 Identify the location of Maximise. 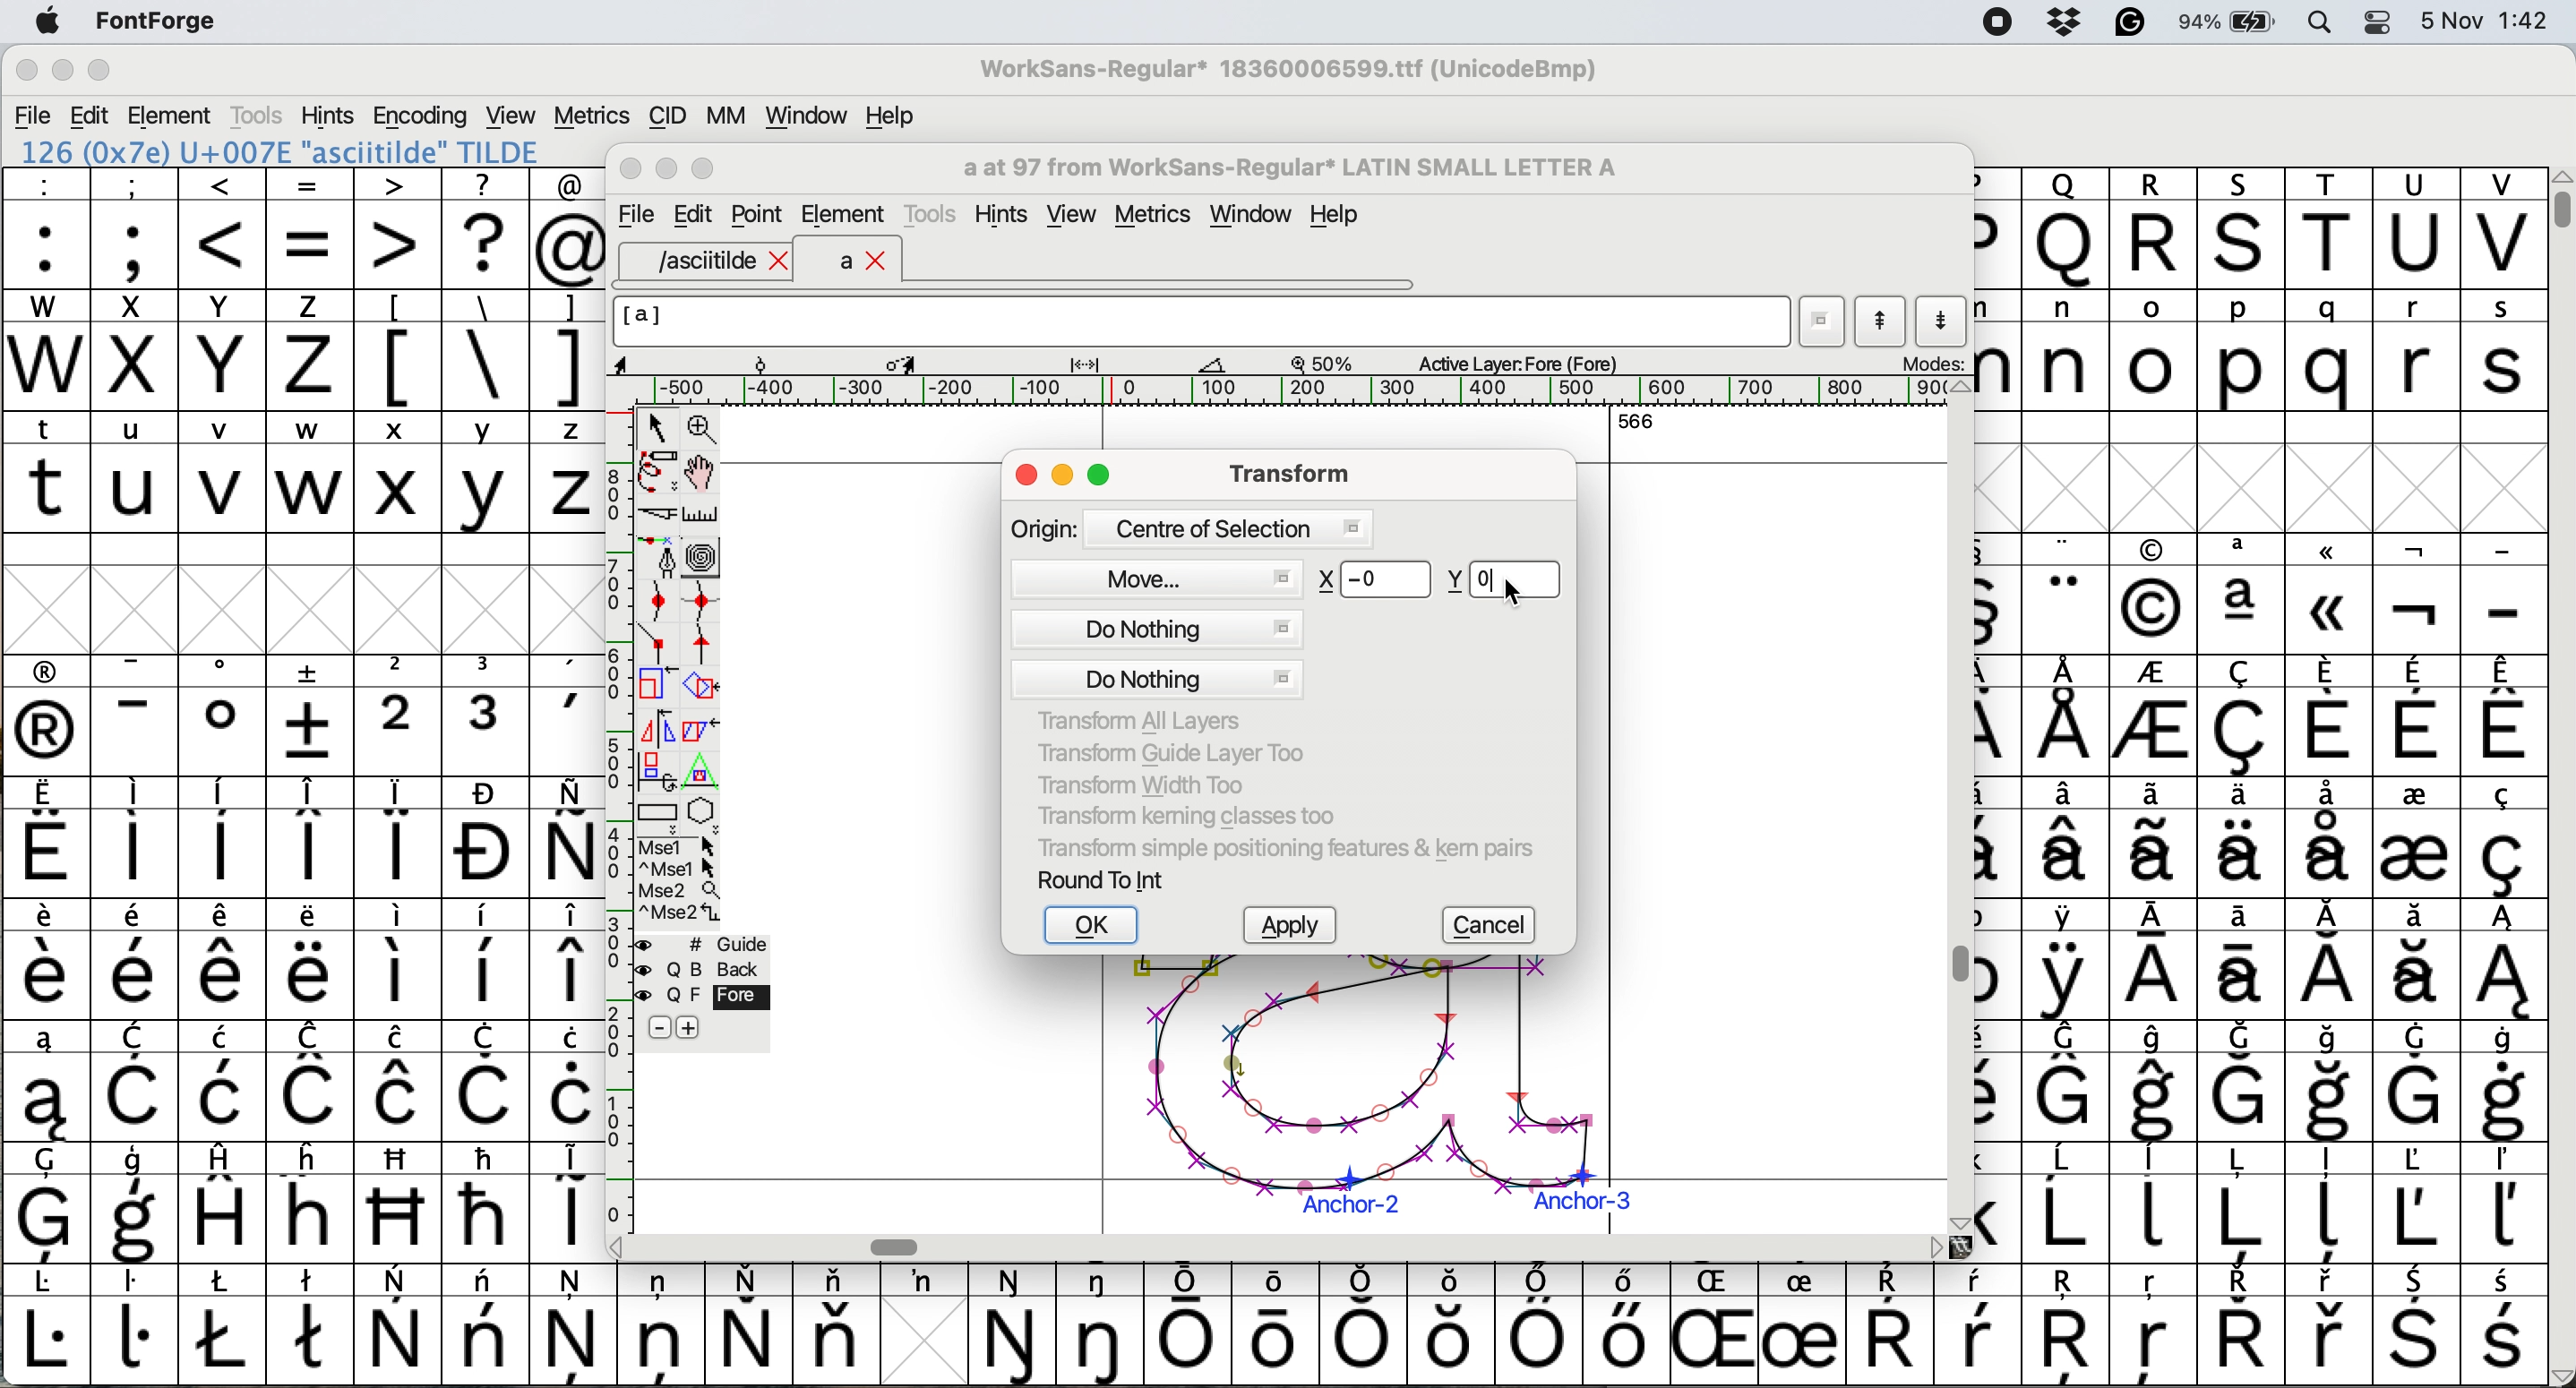
(707, 170).